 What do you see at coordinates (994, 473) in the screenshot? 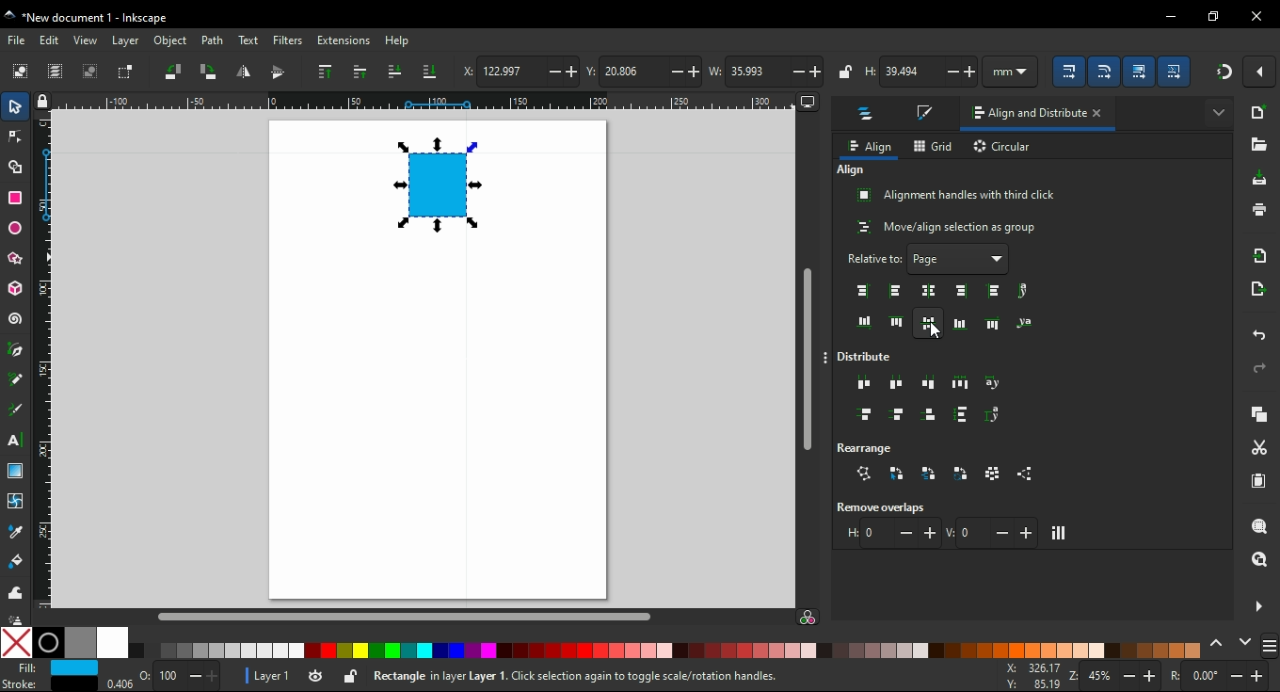
I see `randomize centers in both dimensions` at bounding box center [994, 473].